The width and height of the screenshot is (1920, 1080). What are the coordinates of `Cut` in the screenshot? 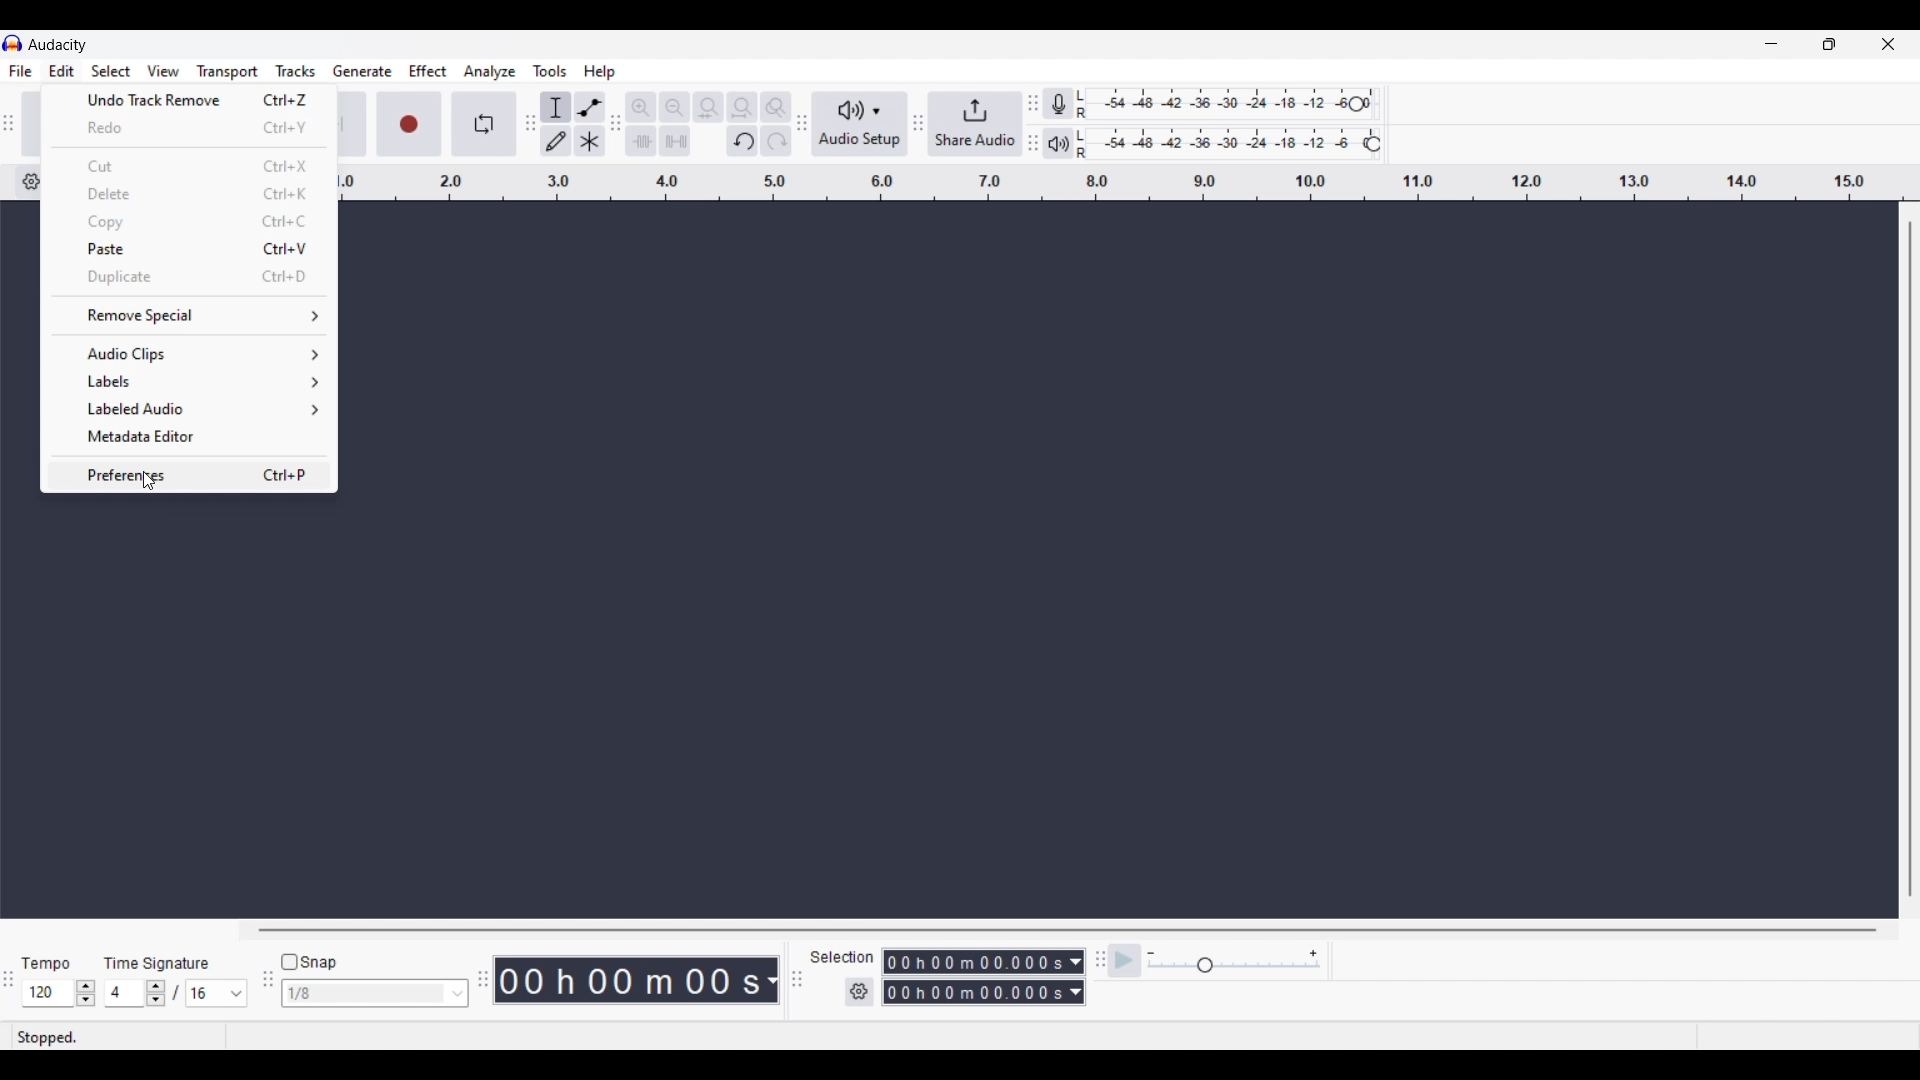 It's located at (191, 166).